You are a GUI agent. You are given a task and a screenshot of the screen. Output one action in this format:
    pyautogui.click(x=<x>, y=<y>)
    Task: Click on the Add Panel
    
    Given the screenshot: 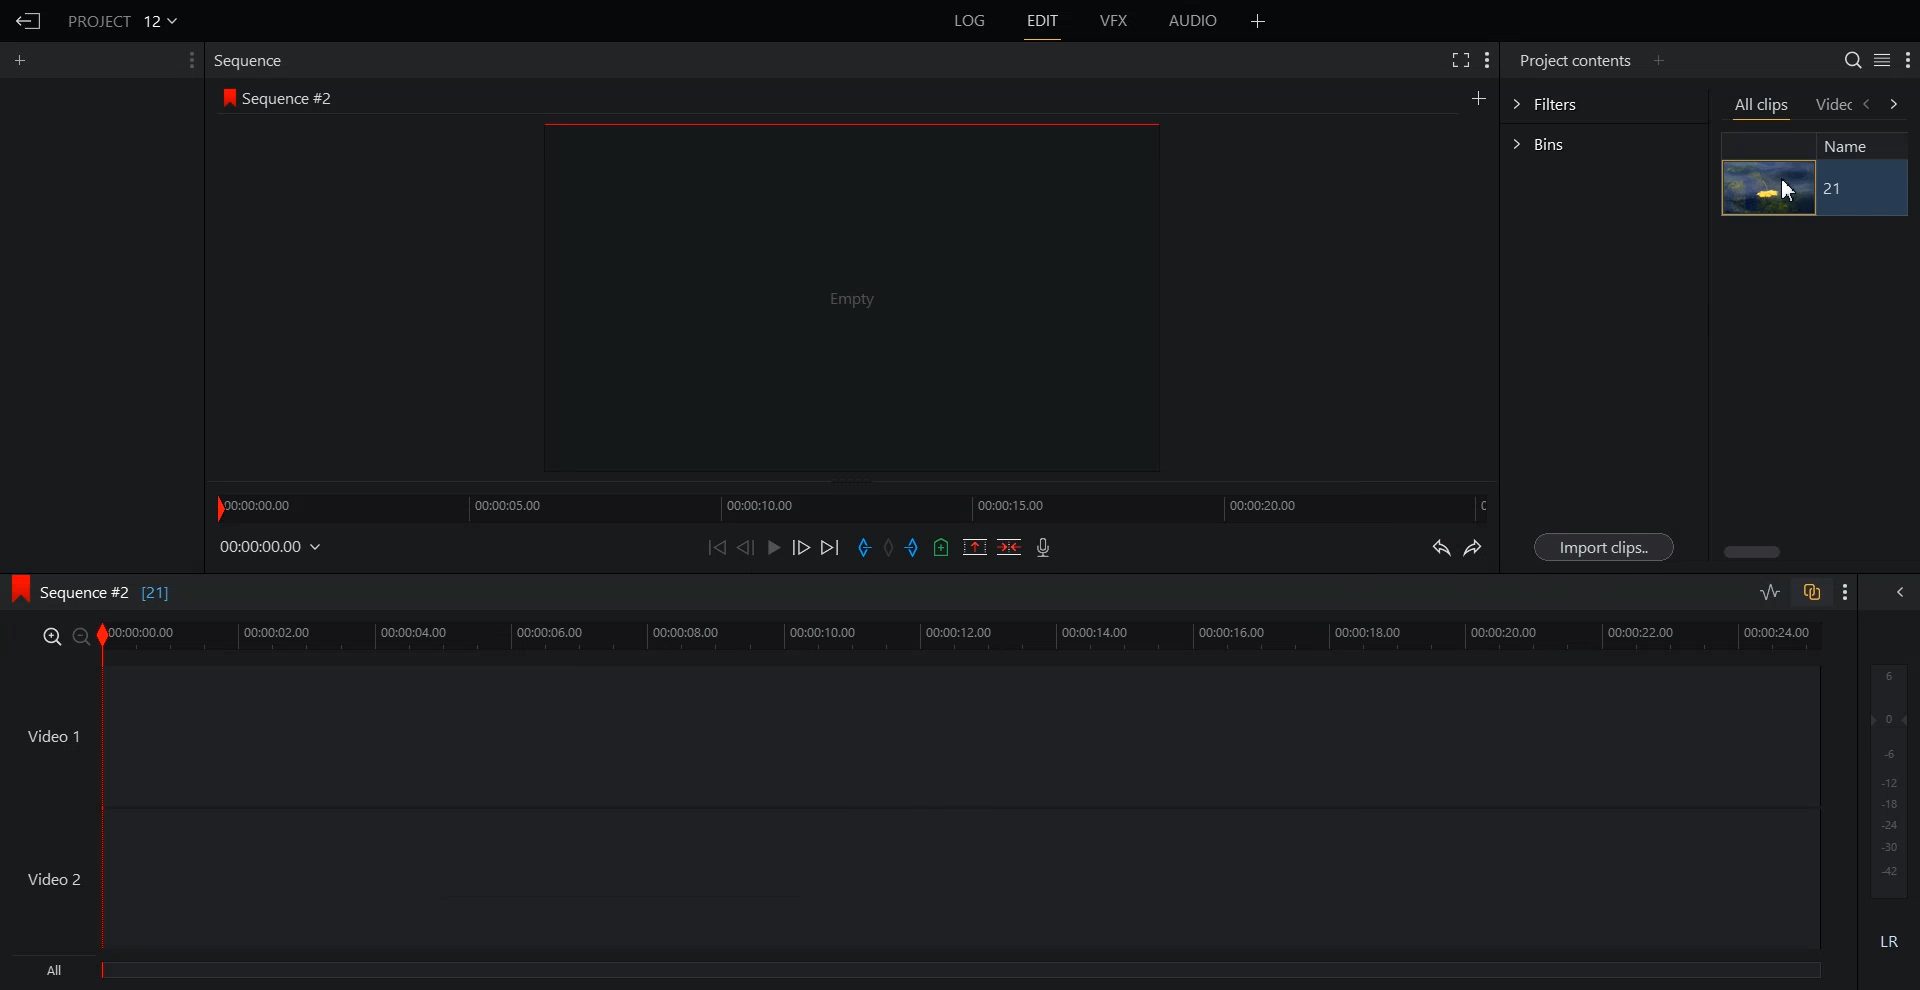 What is the action you would take?
    pyautogui.click(x=1259, y=21)
    